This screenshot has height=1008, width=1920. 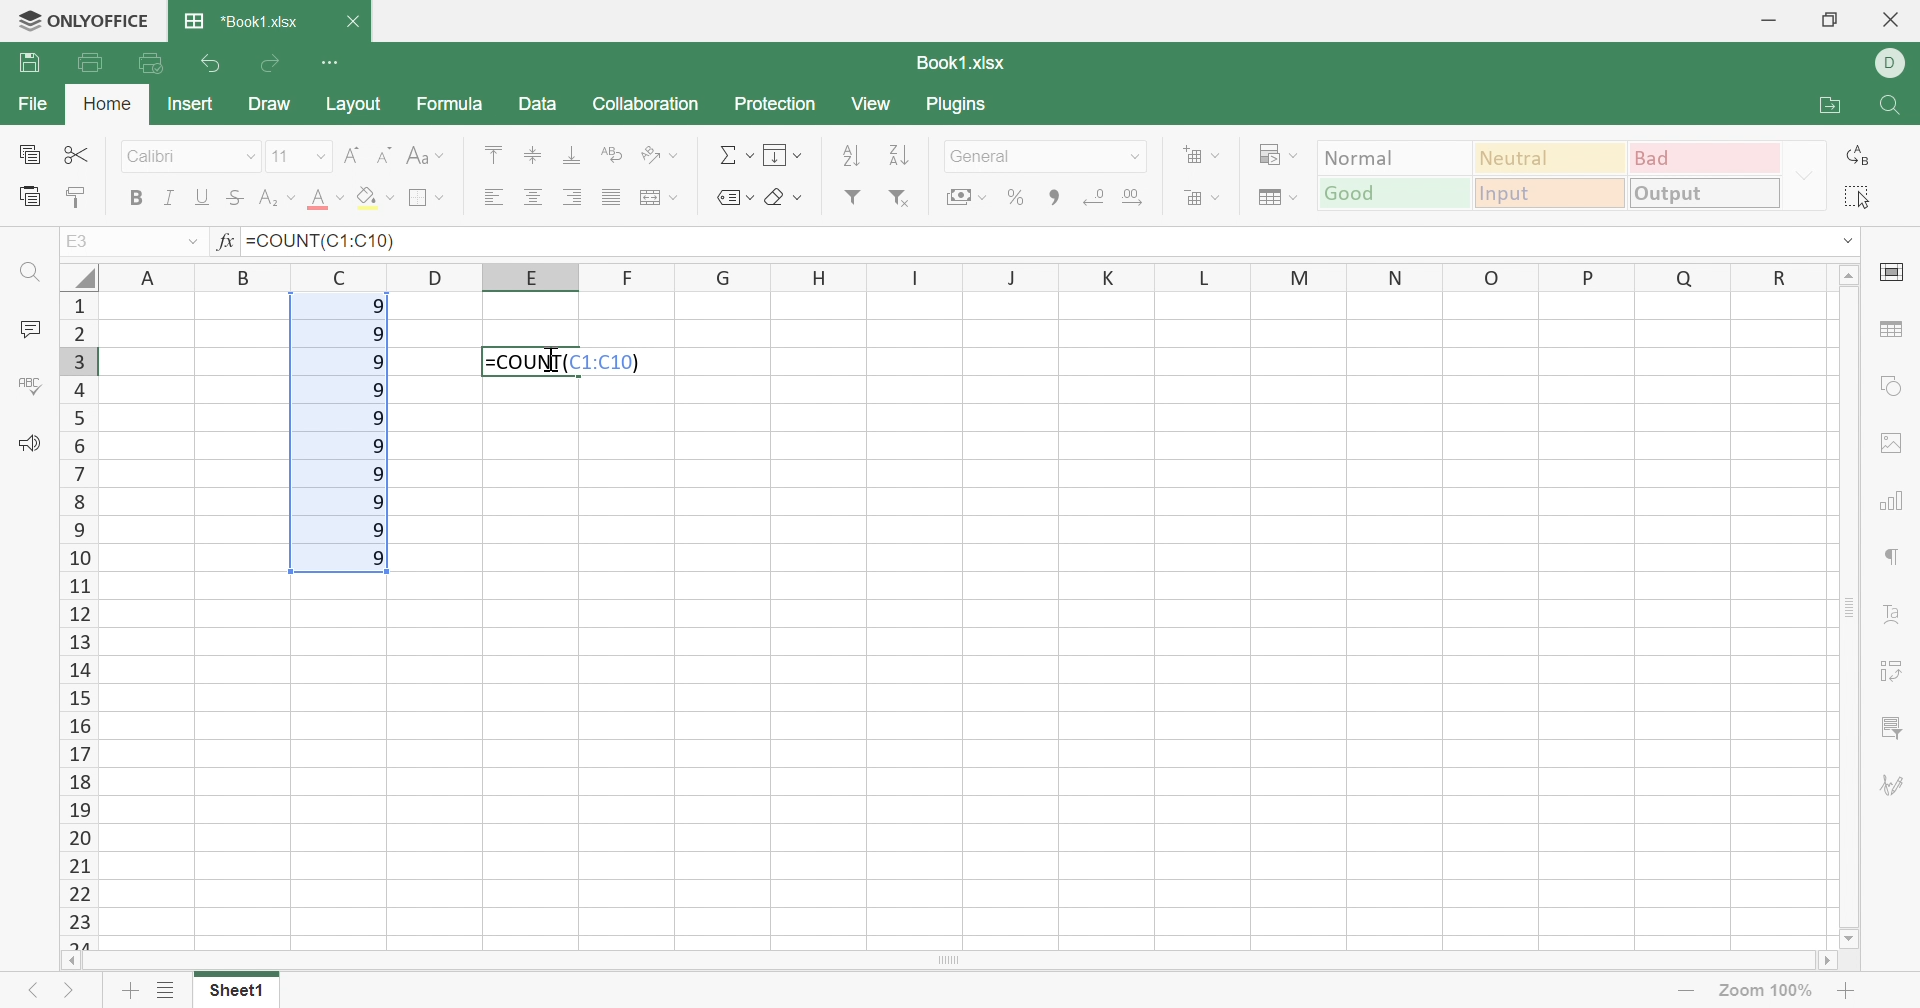 I want to click on Format table as template, so click(x=1277, y=197).